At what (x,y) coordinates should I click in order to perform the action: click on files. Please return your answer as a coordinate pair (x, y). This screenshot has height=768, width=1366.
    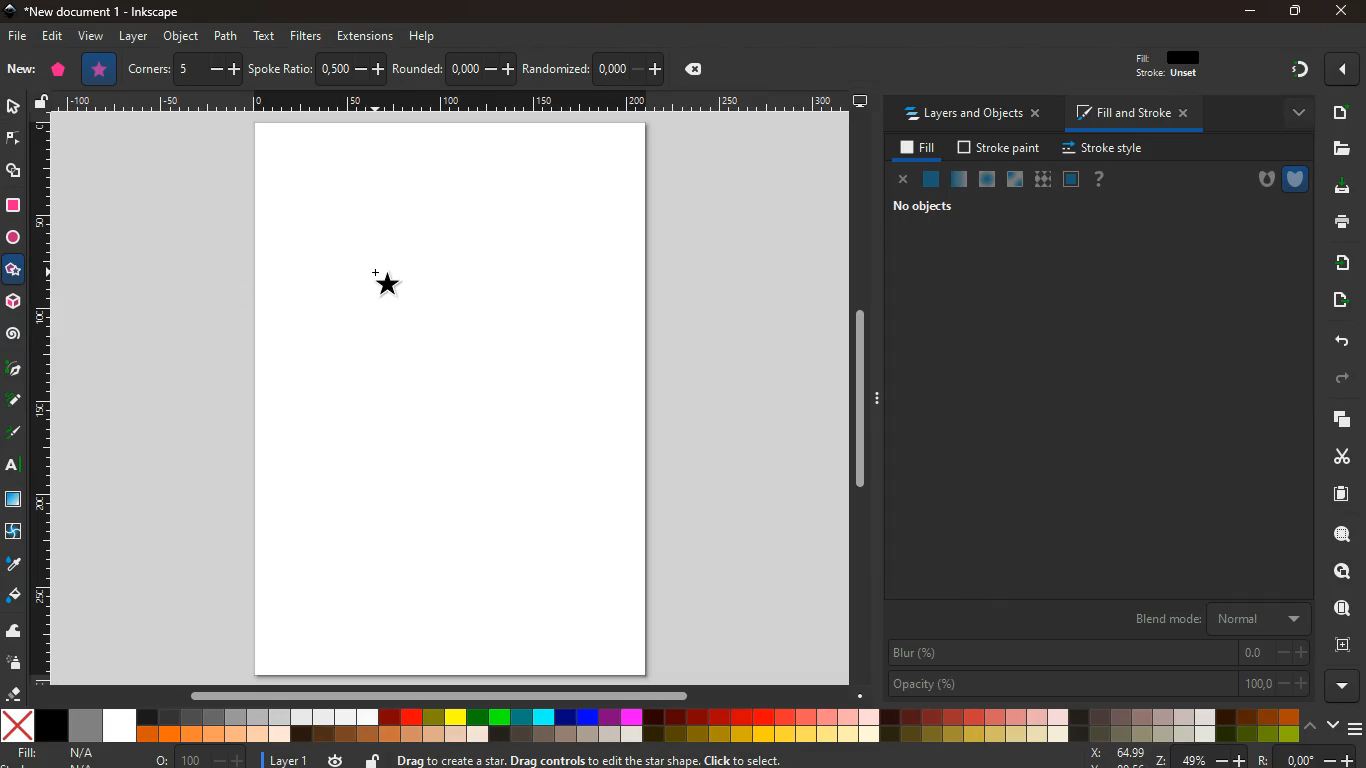
    Looking at the image, I should click on (1337, 148).